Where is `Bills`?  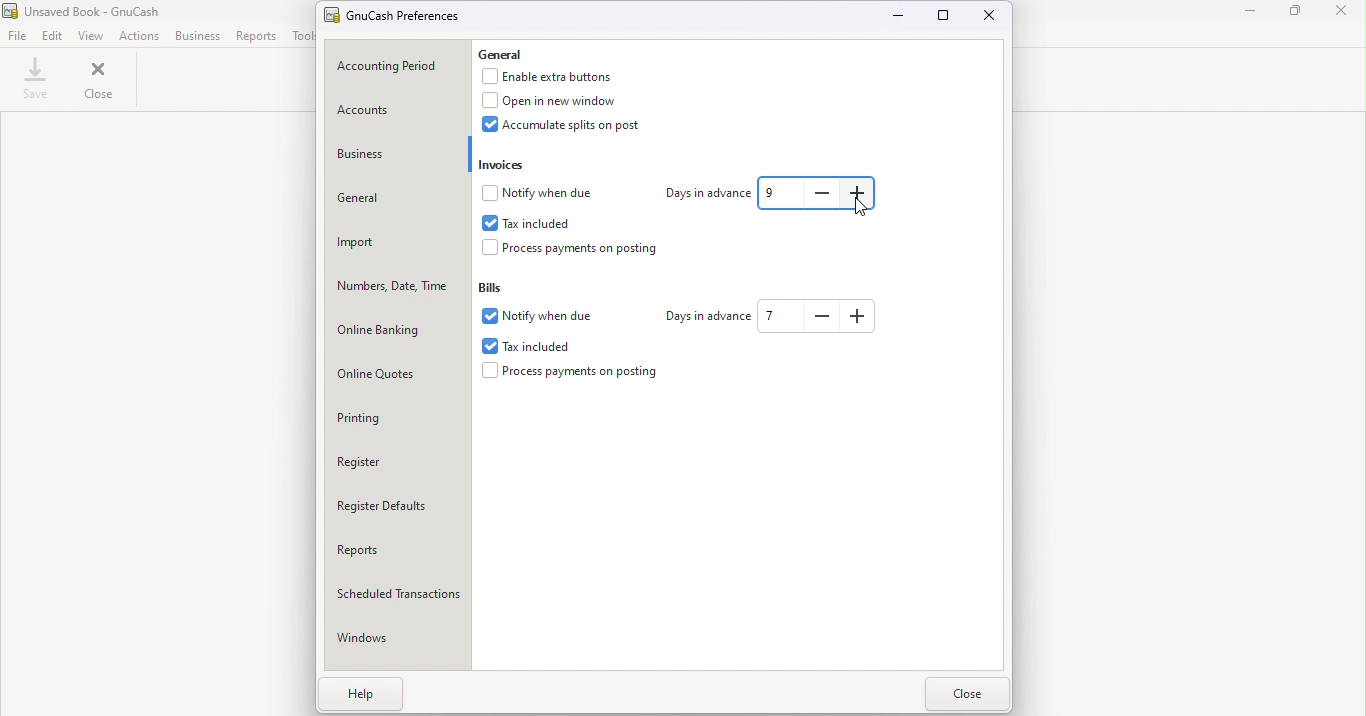
Bills is located at coordinates (500, 284).